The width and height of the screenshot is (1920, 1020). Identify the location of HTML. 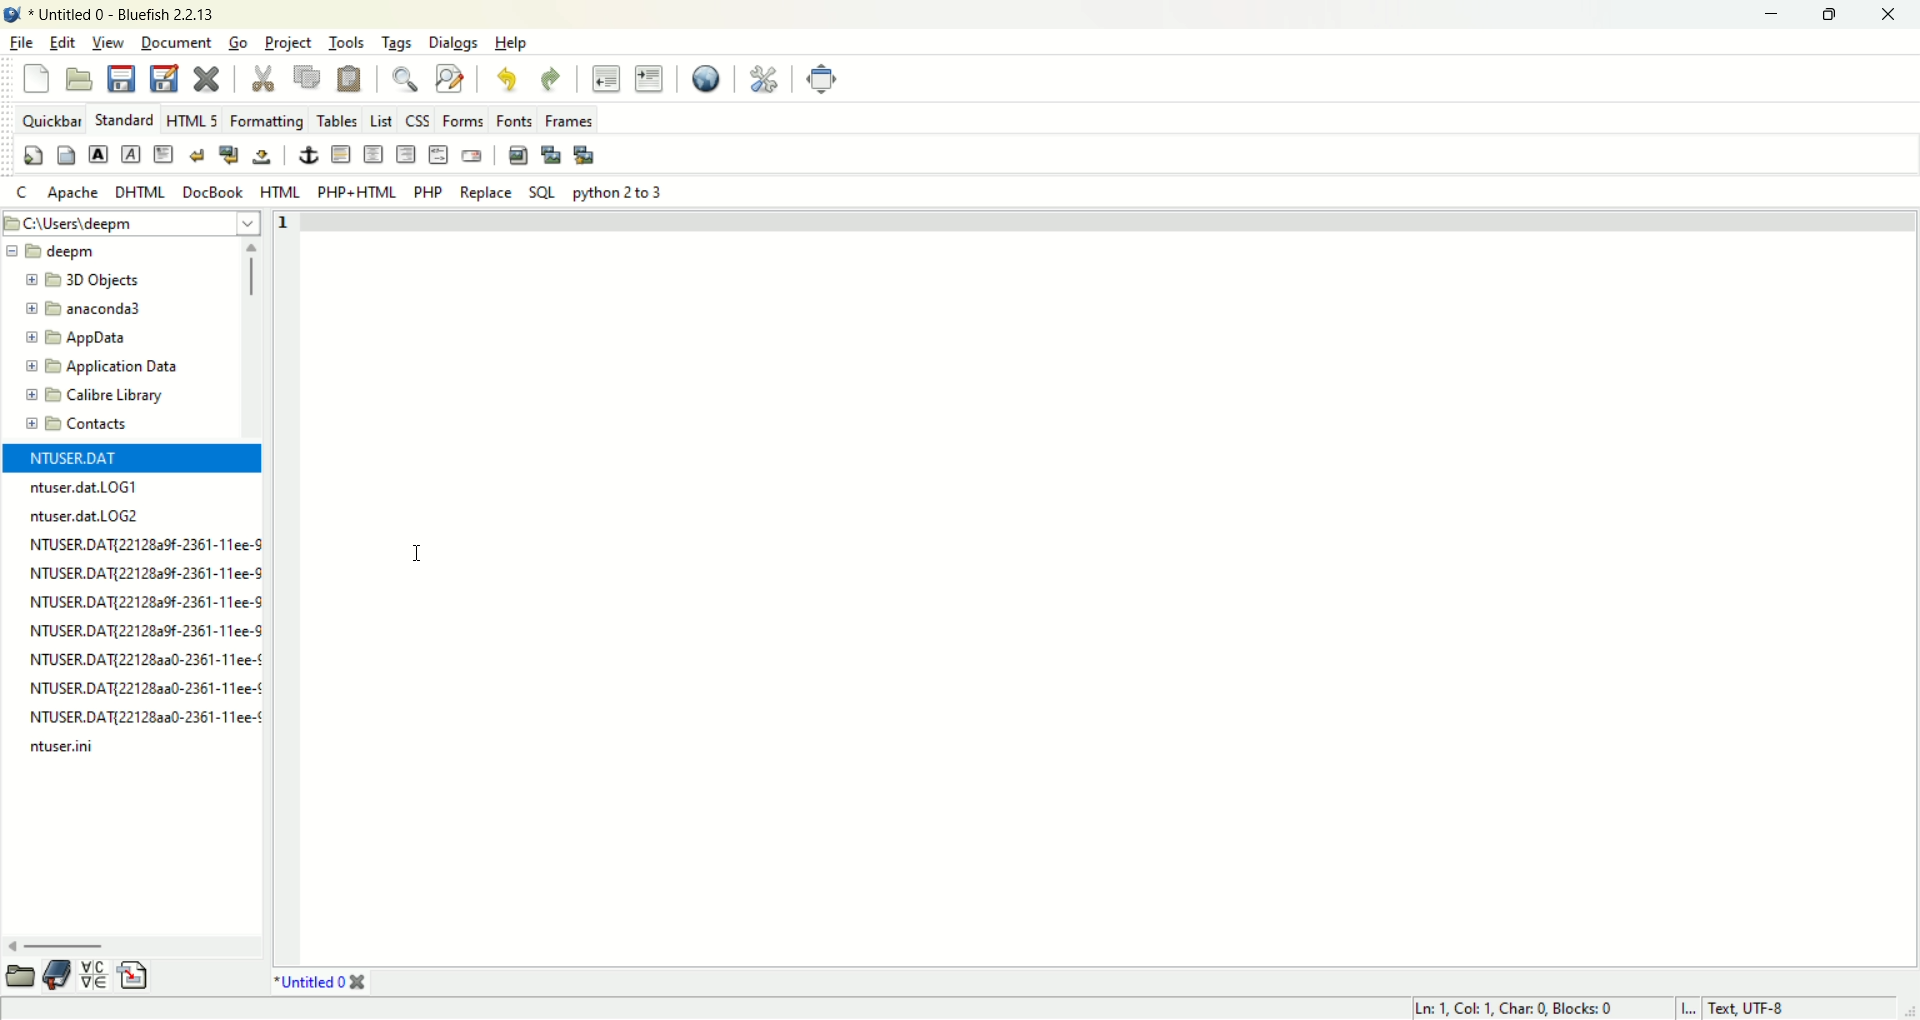
(281, 191).